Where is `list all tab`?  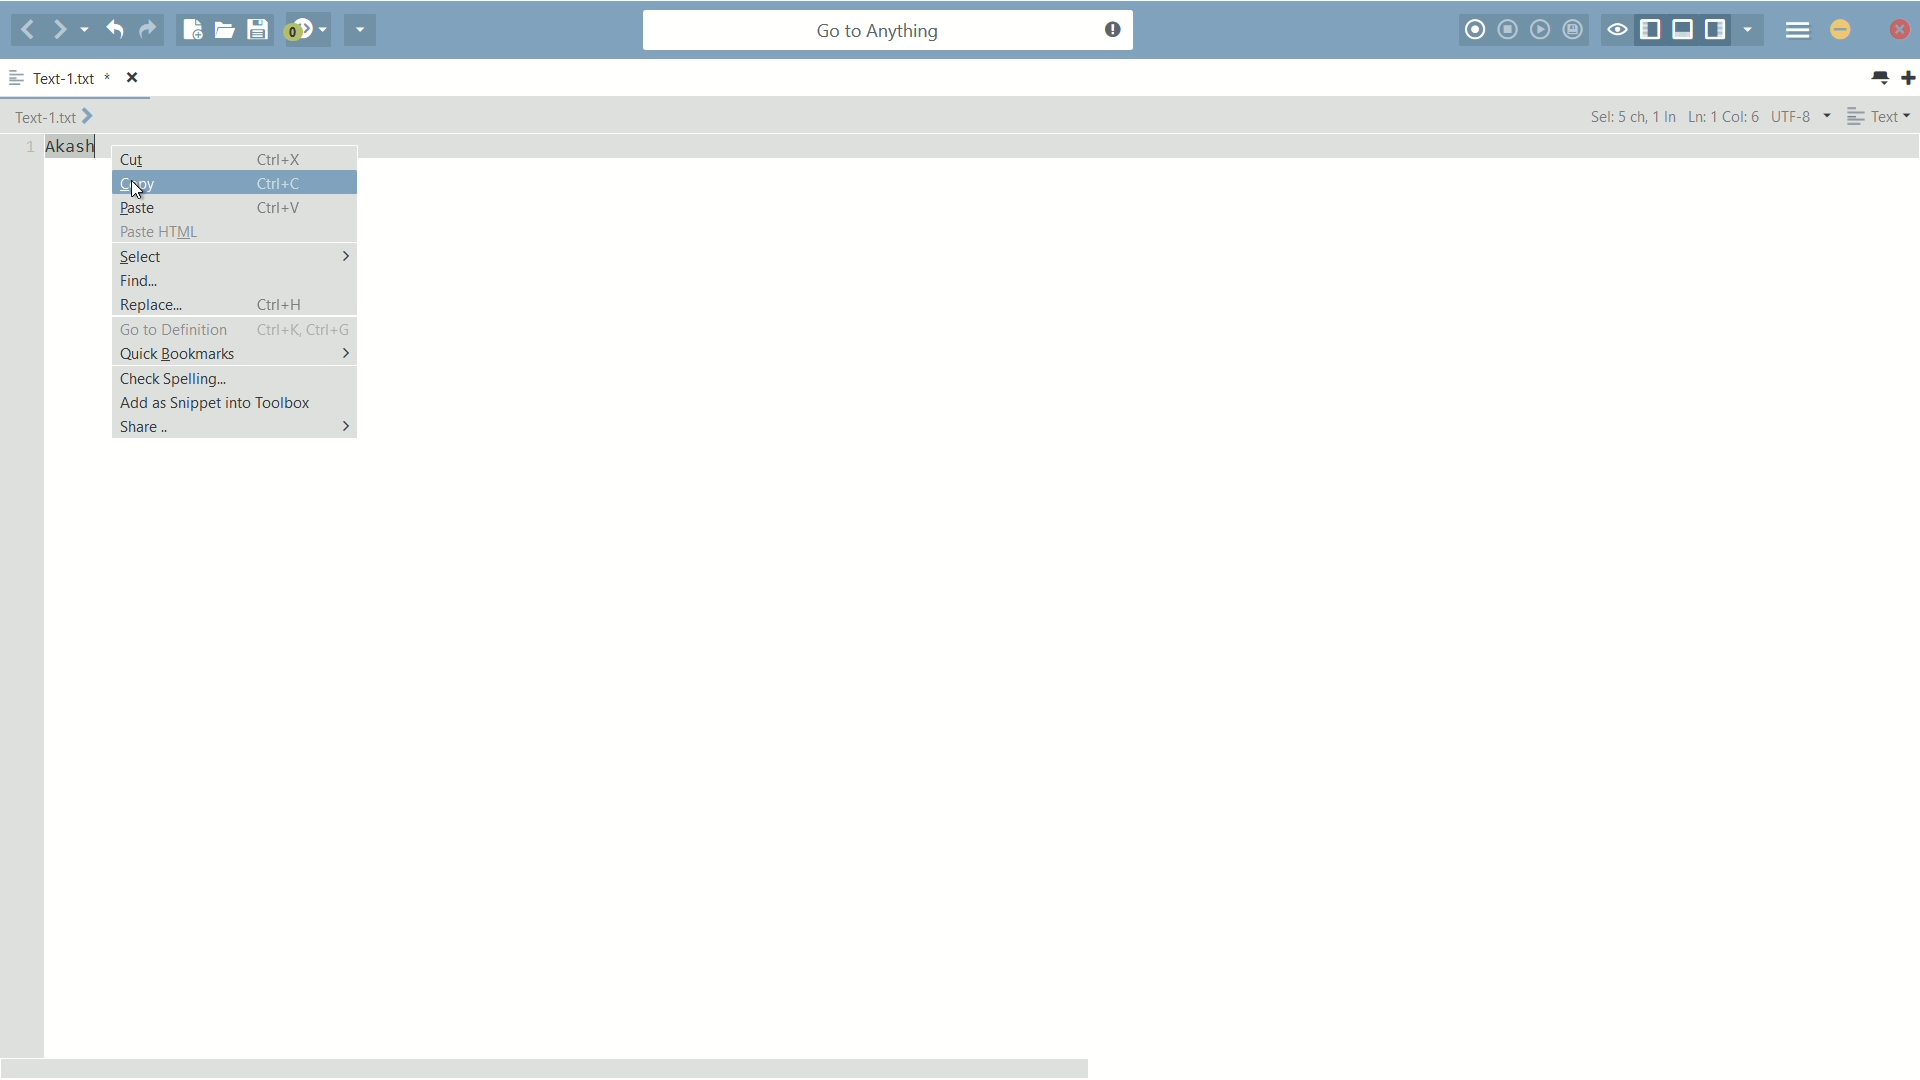
list all tab is located at coordinates (1879, 78).